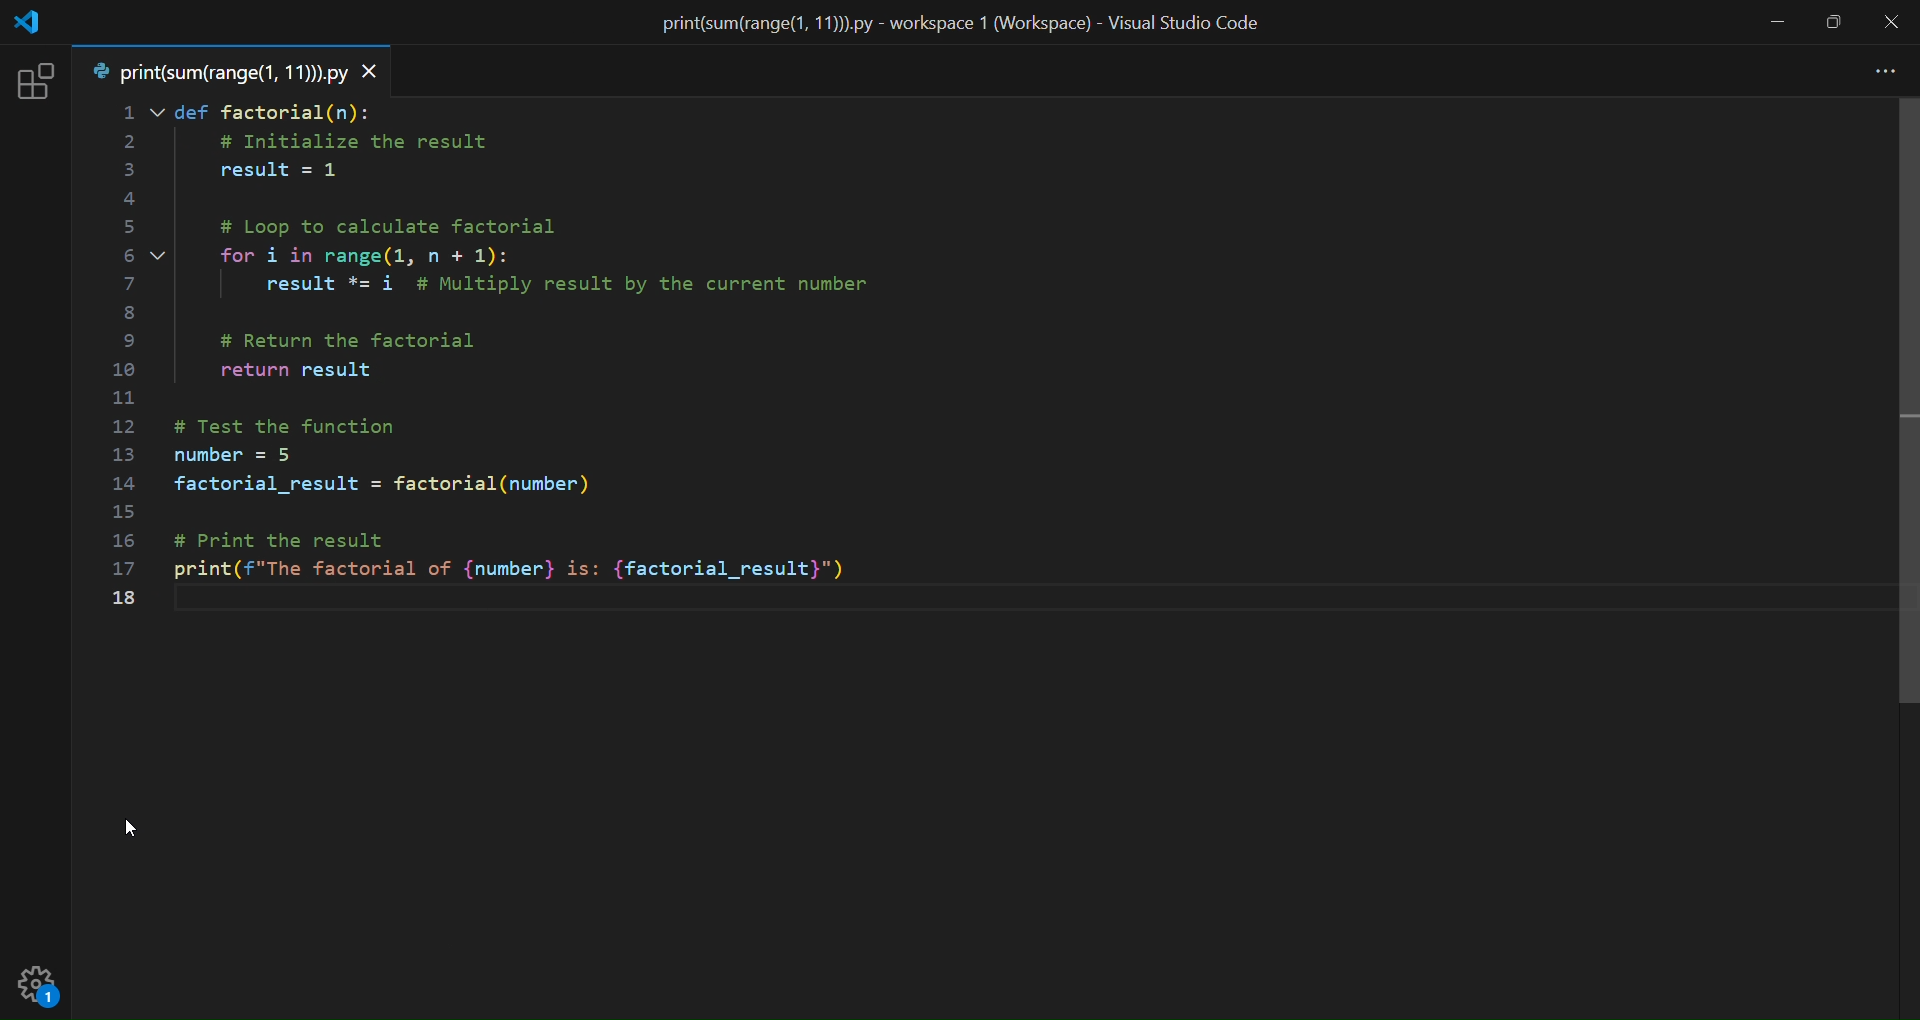  Describe the element at coordinates (218, 74) in the screenshot. I see `tab name` at that location.